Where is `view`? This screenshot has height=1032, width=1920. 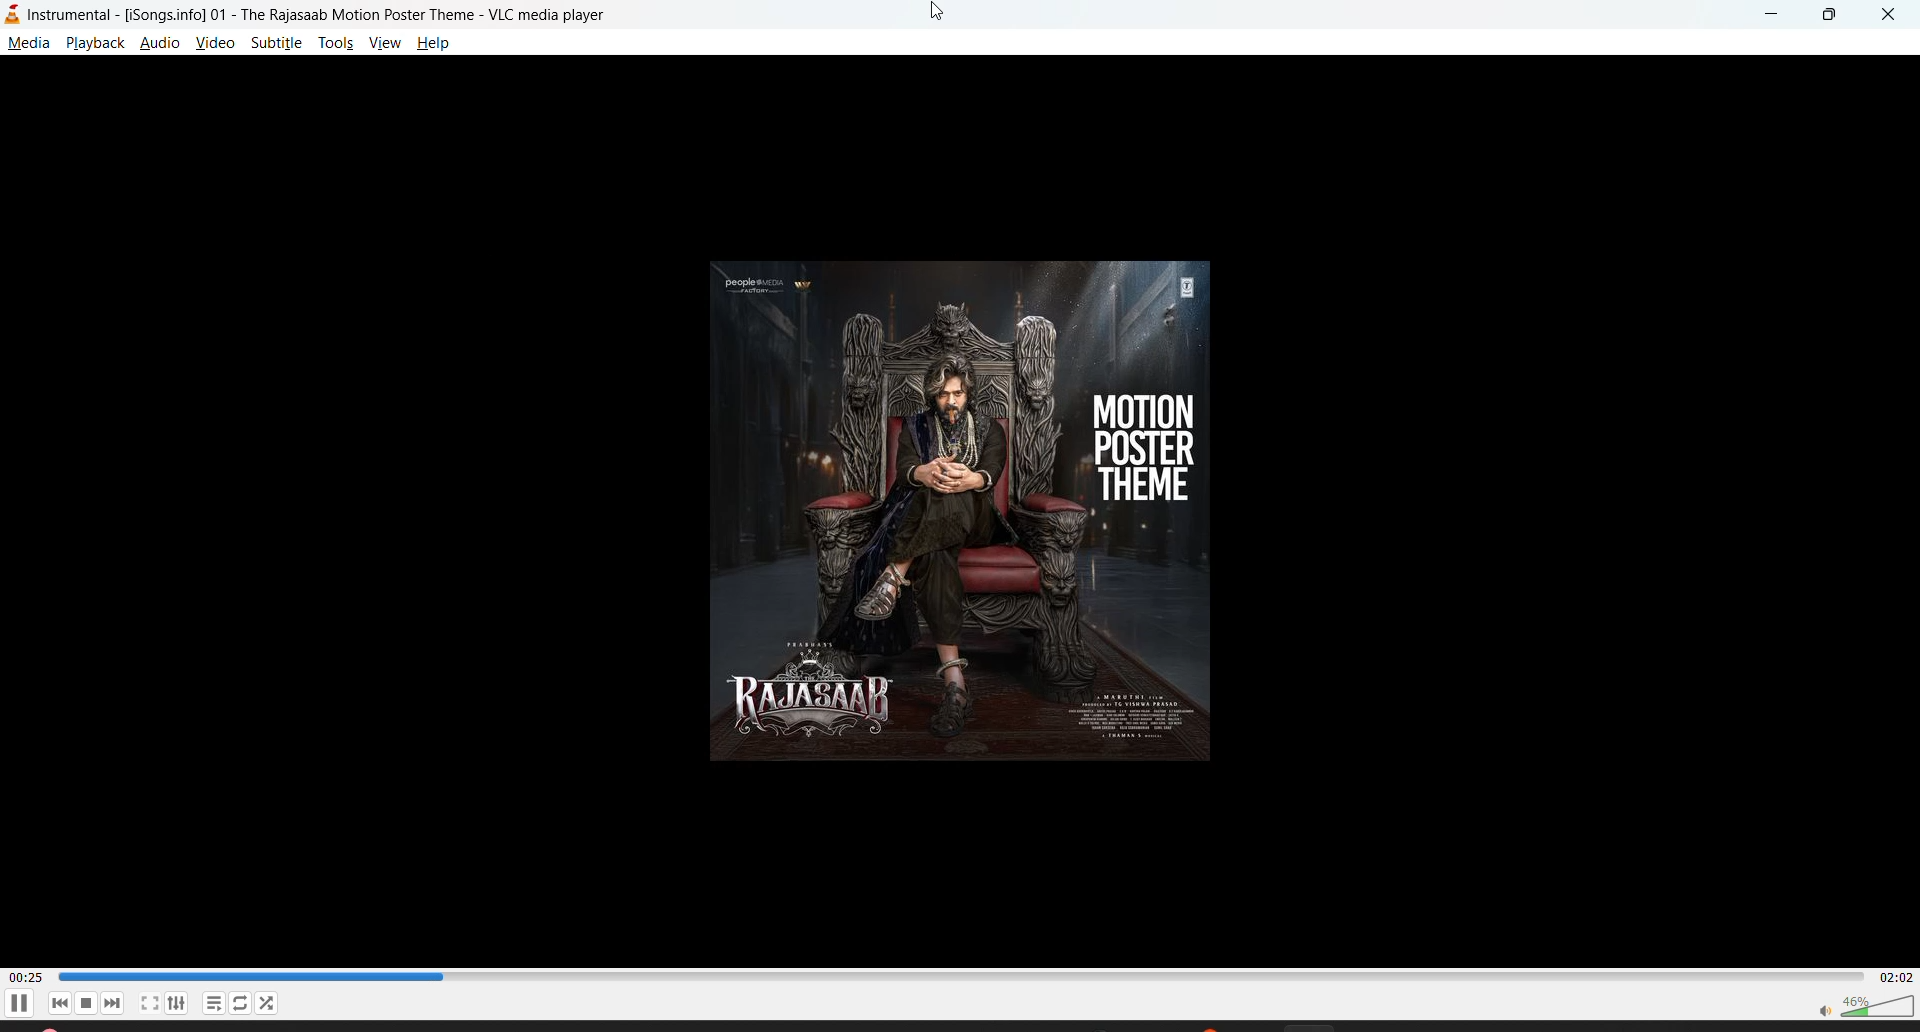 view is located at coordinates (214, 47).